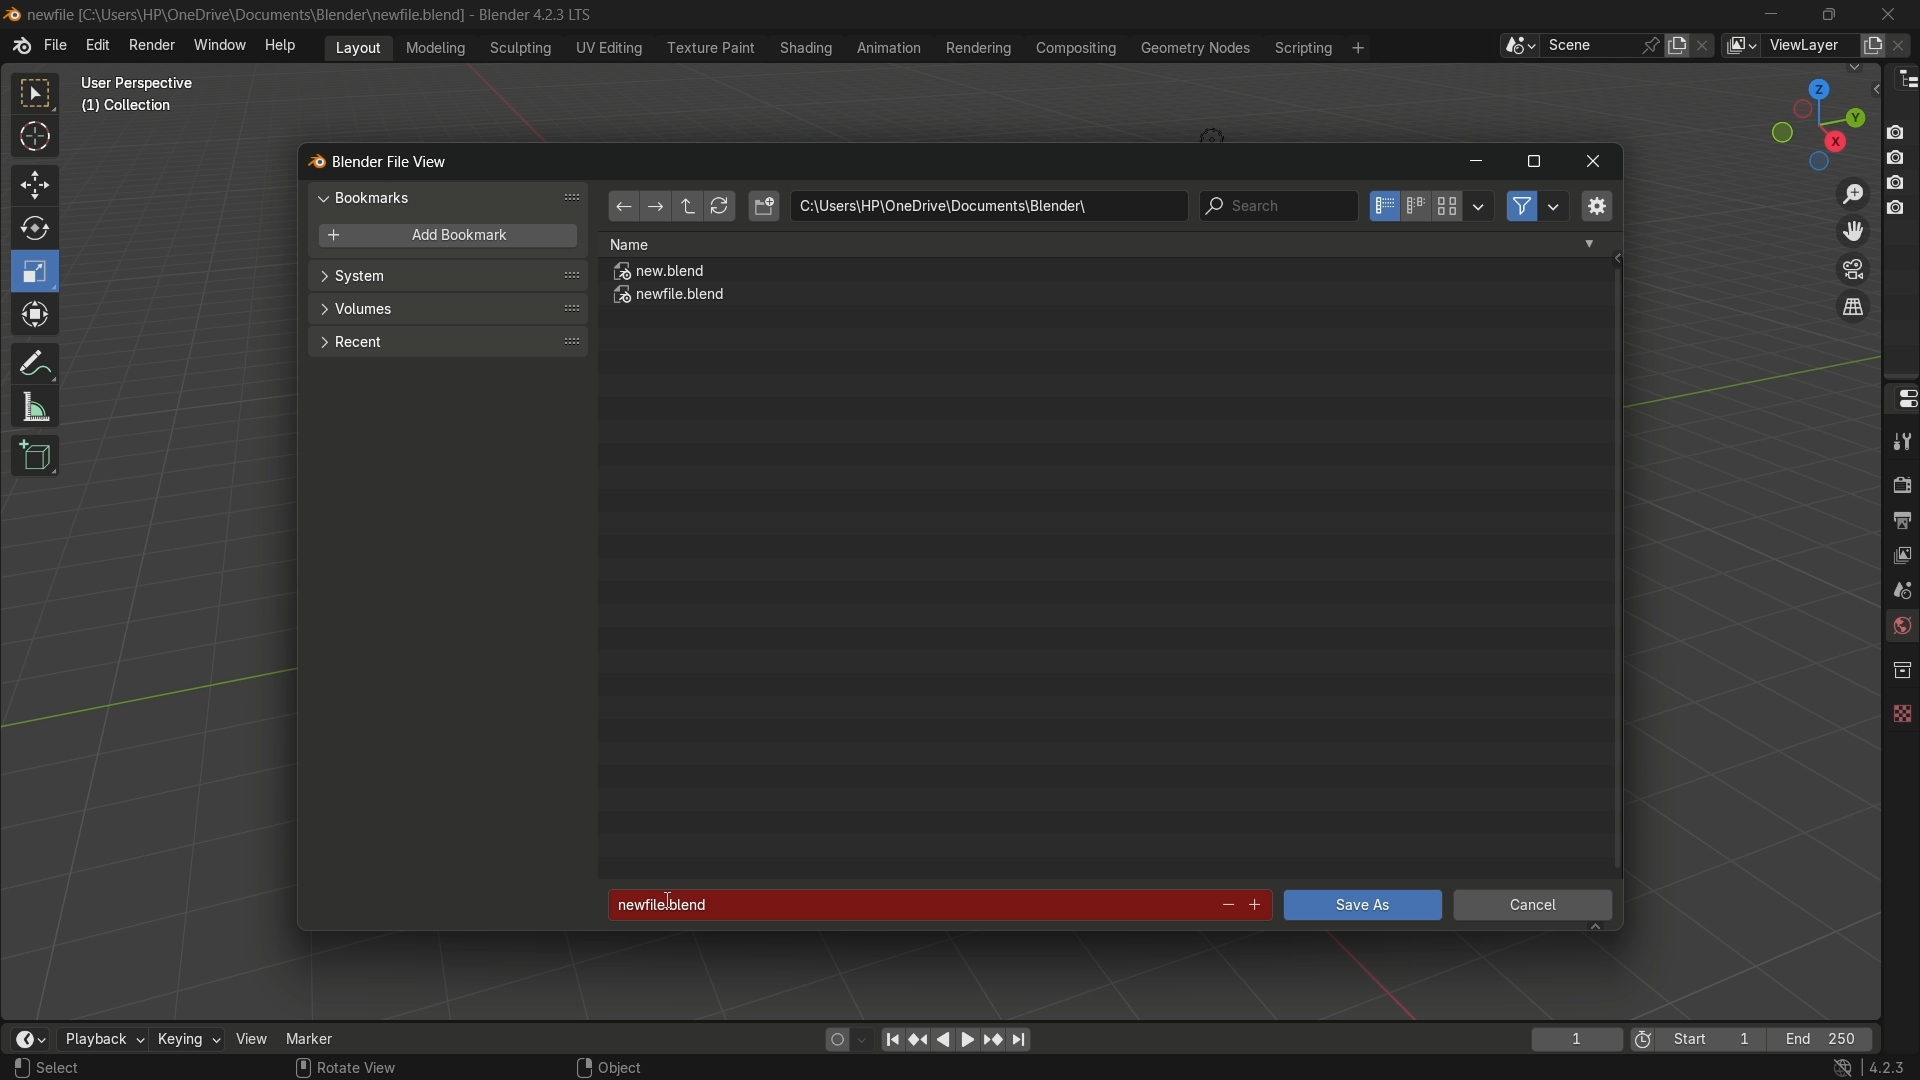 The width and height of the screenshot is (1920, 1080). I want to click on filter files, so click(1521, 206).